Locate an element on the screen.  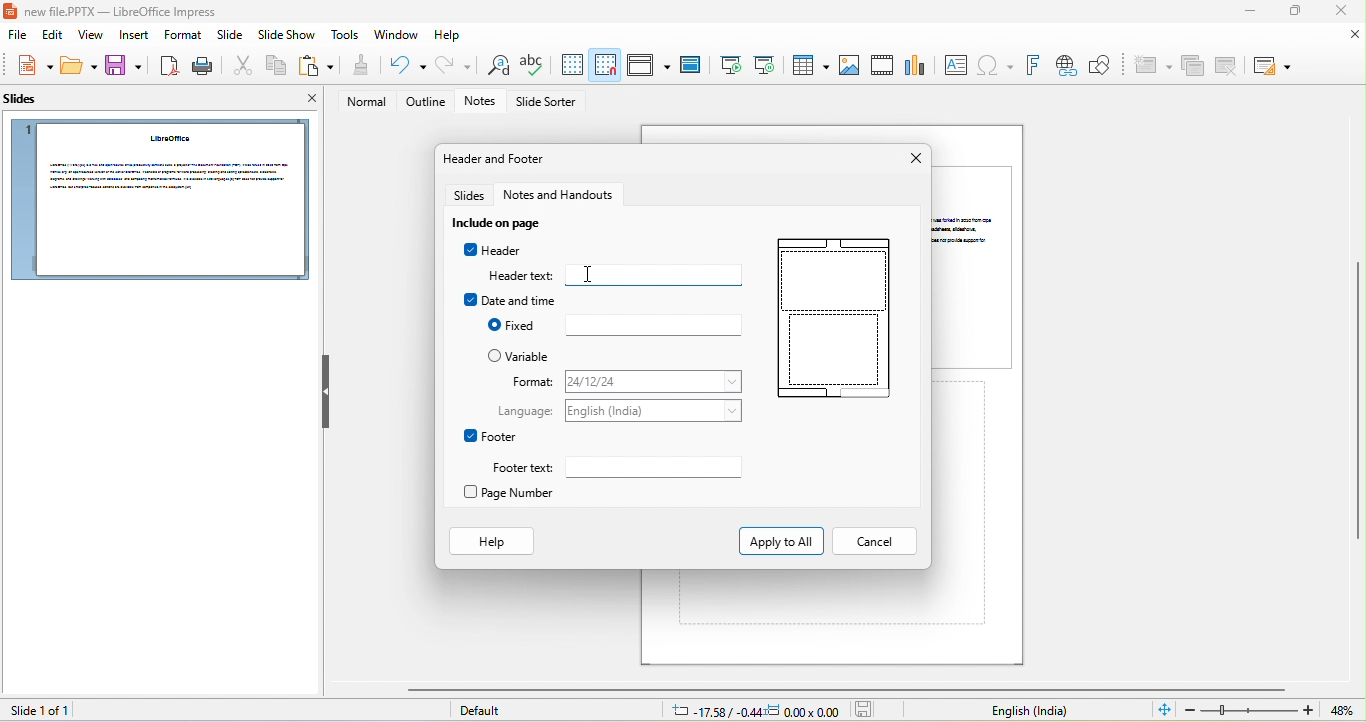
how draw function is located at coordinates (1101, 66).